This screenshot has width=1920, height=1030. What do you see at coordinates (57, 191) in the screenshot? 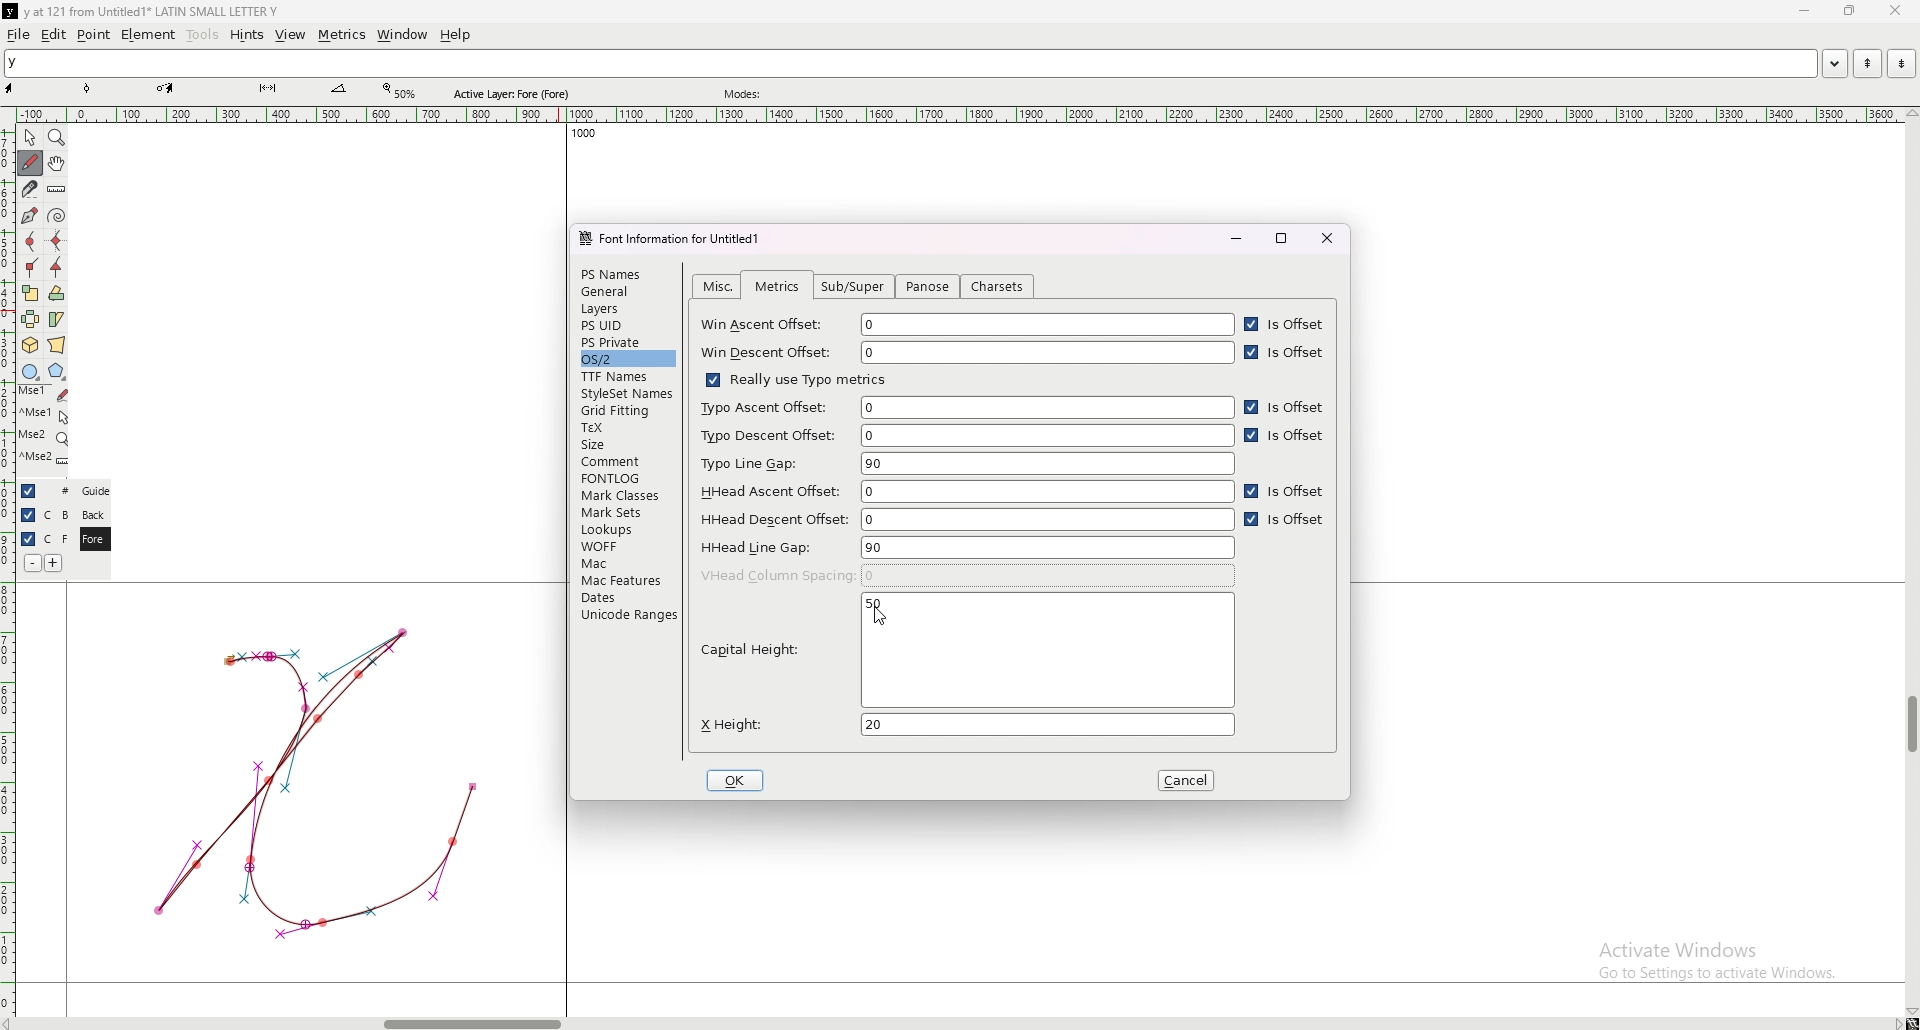
I see `measure distance` at bounding box center [57, 191].